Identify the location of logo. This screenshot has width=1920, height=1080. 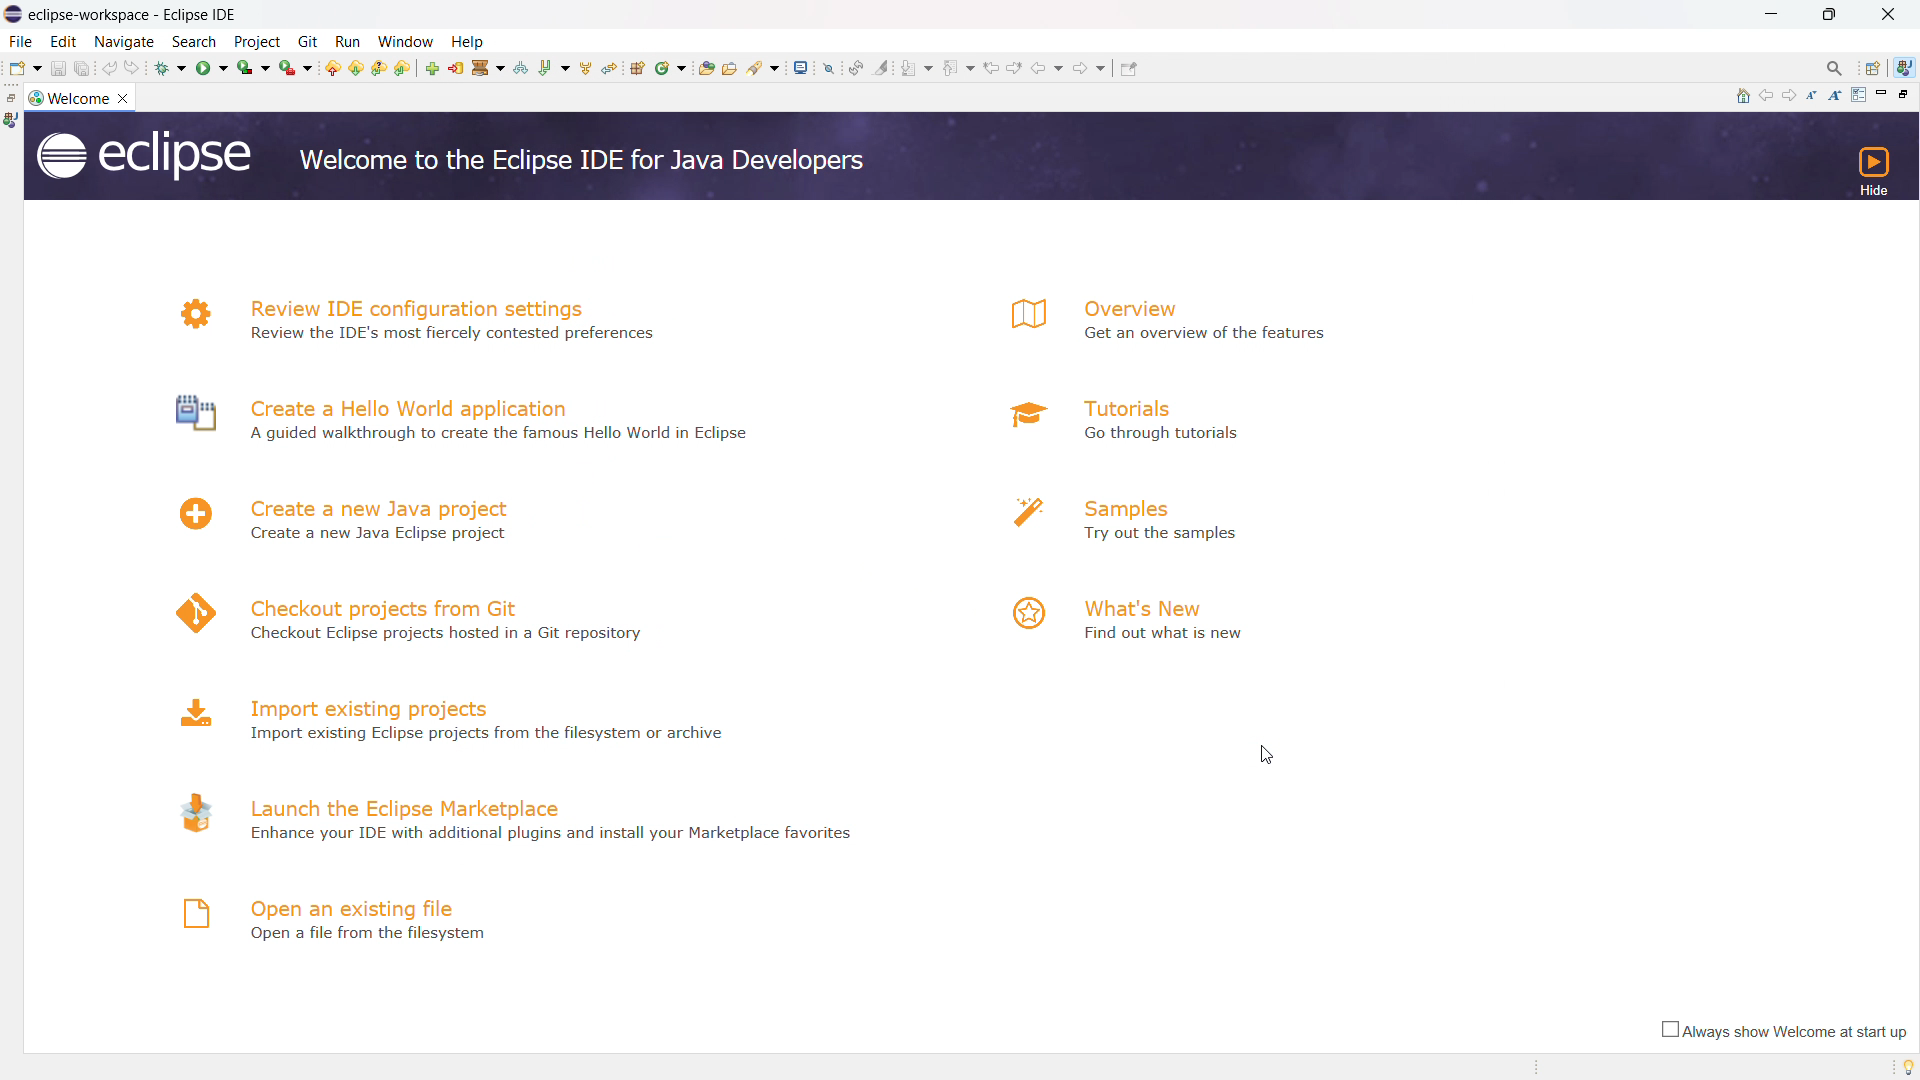
(190, 913).